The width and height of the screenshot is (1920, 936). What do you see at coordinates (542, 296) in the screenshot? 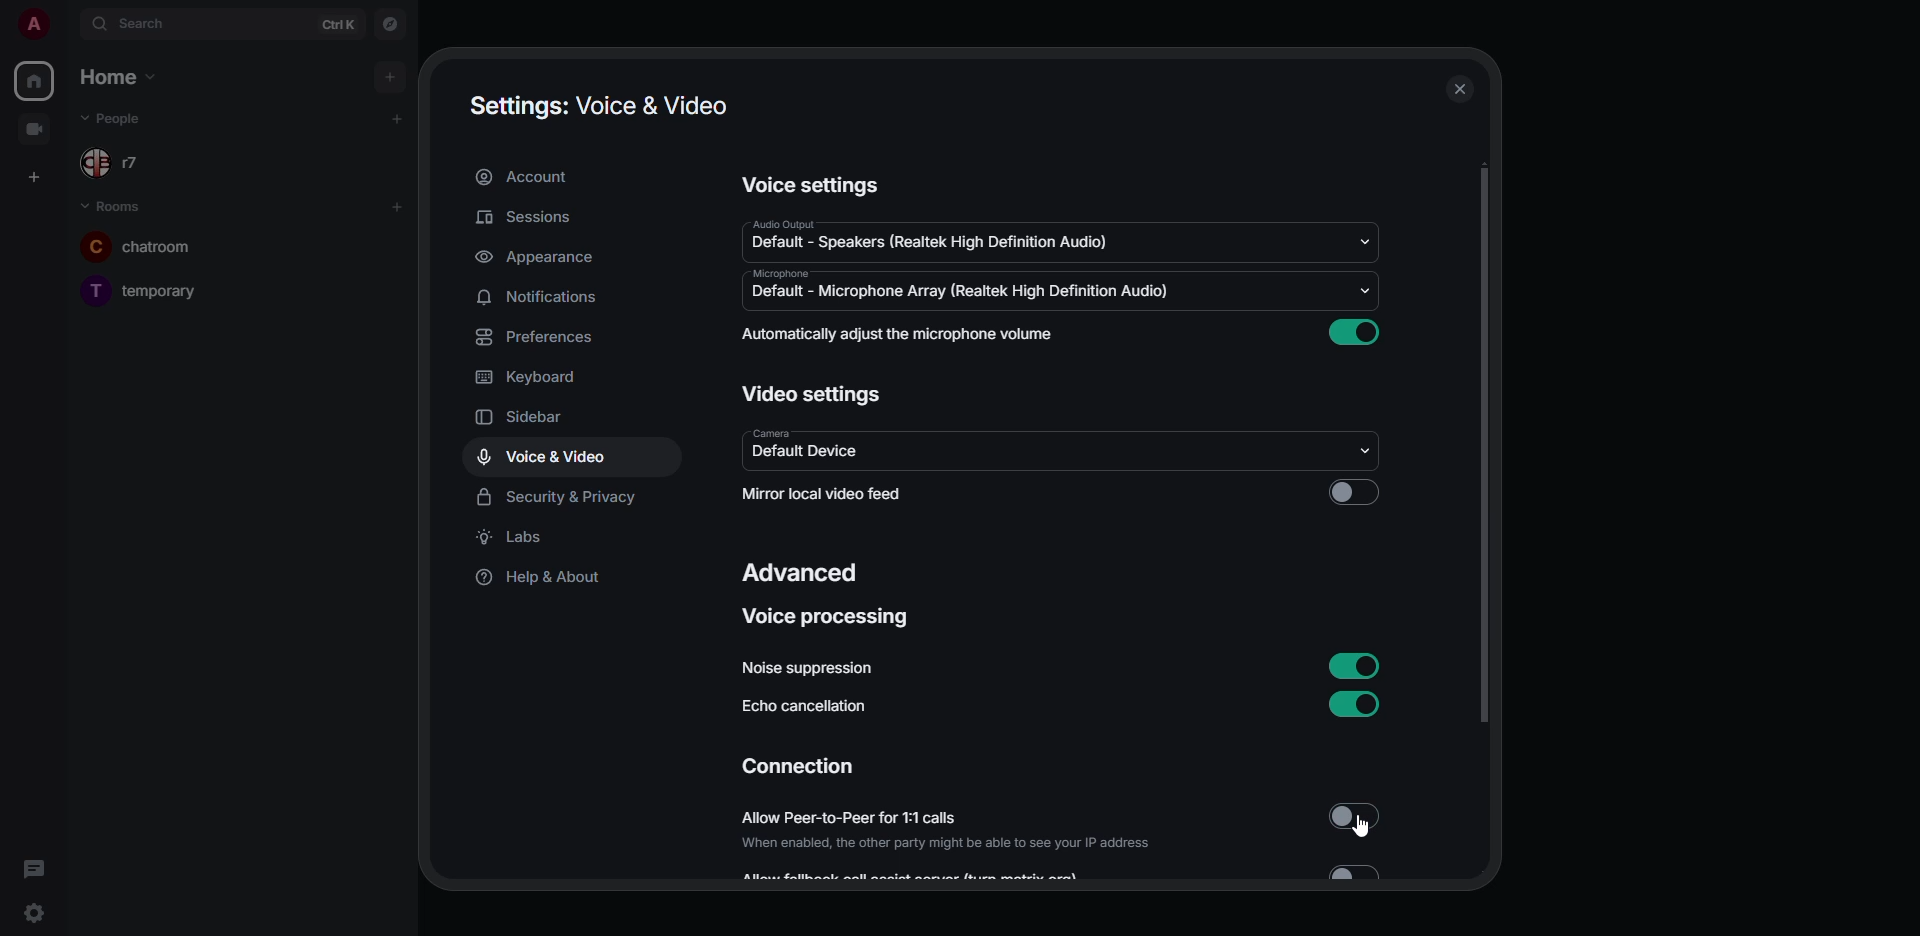
I see `notifications` at bounding box center [542, 296].